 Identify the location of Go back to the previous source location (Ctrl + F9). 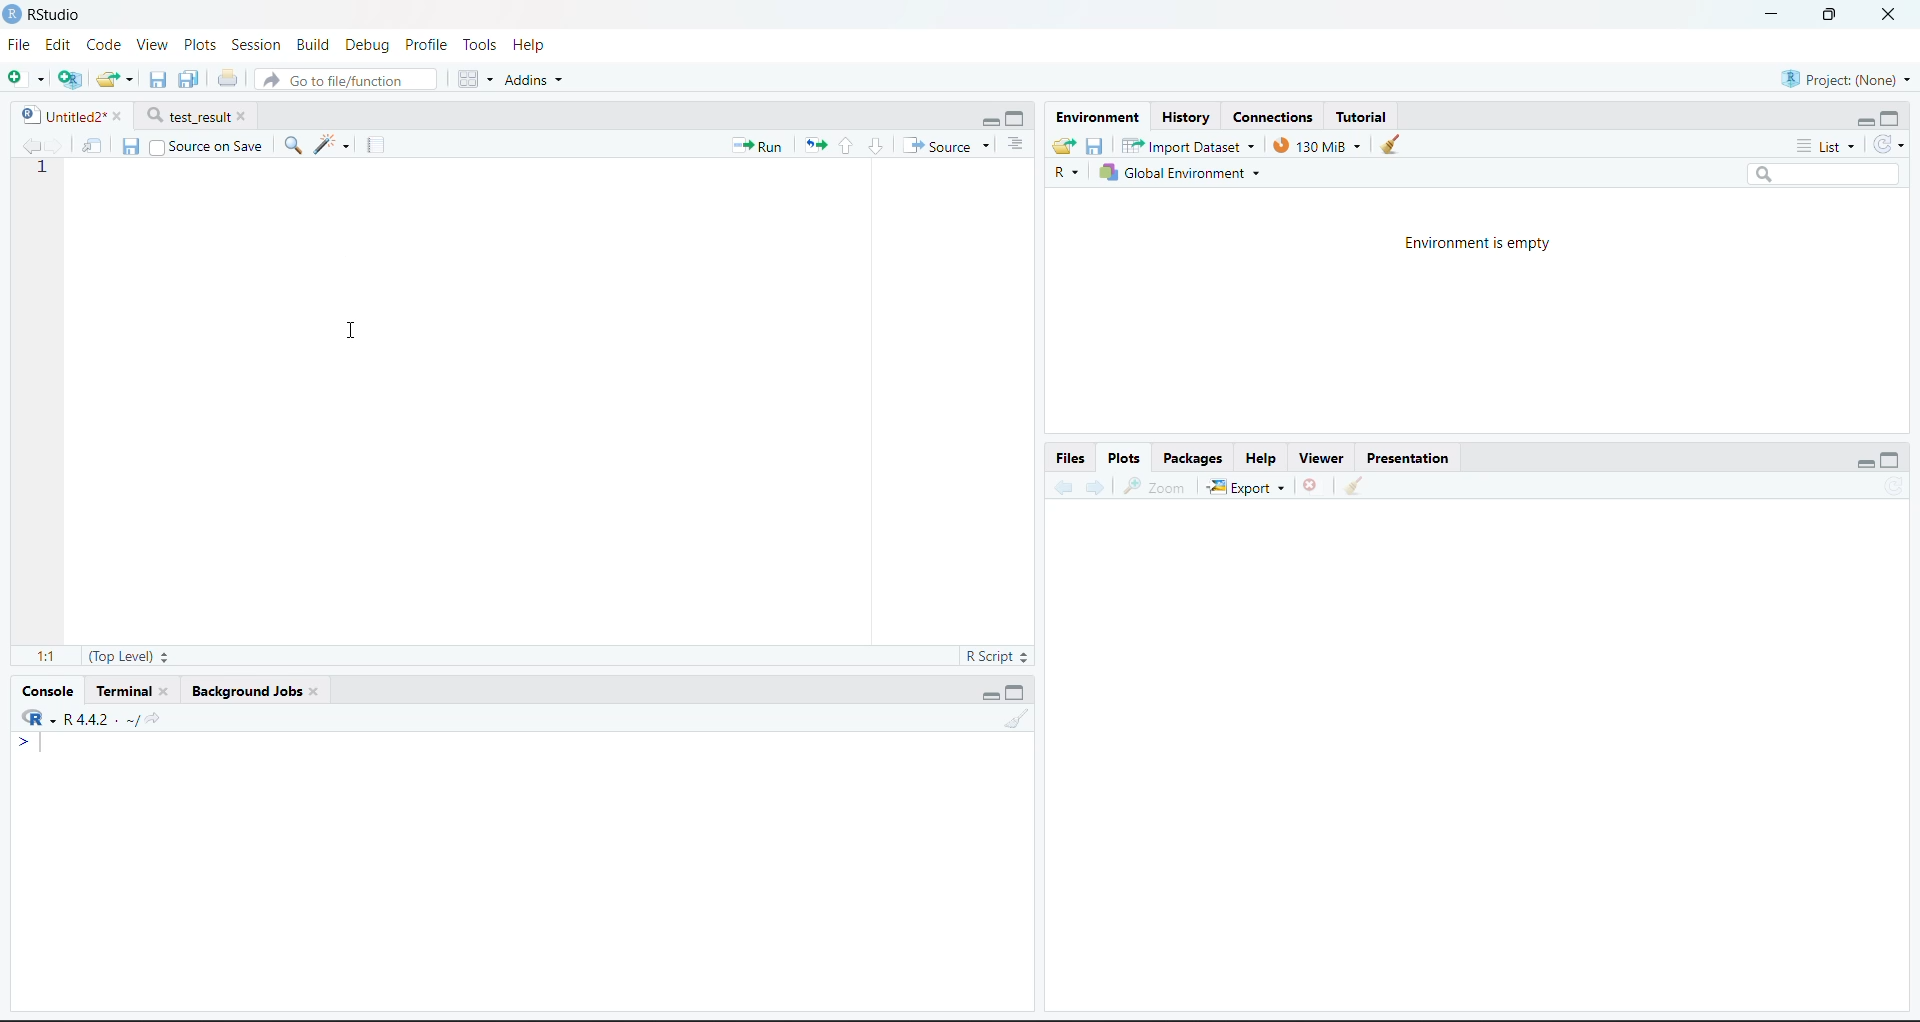
(25, 144).